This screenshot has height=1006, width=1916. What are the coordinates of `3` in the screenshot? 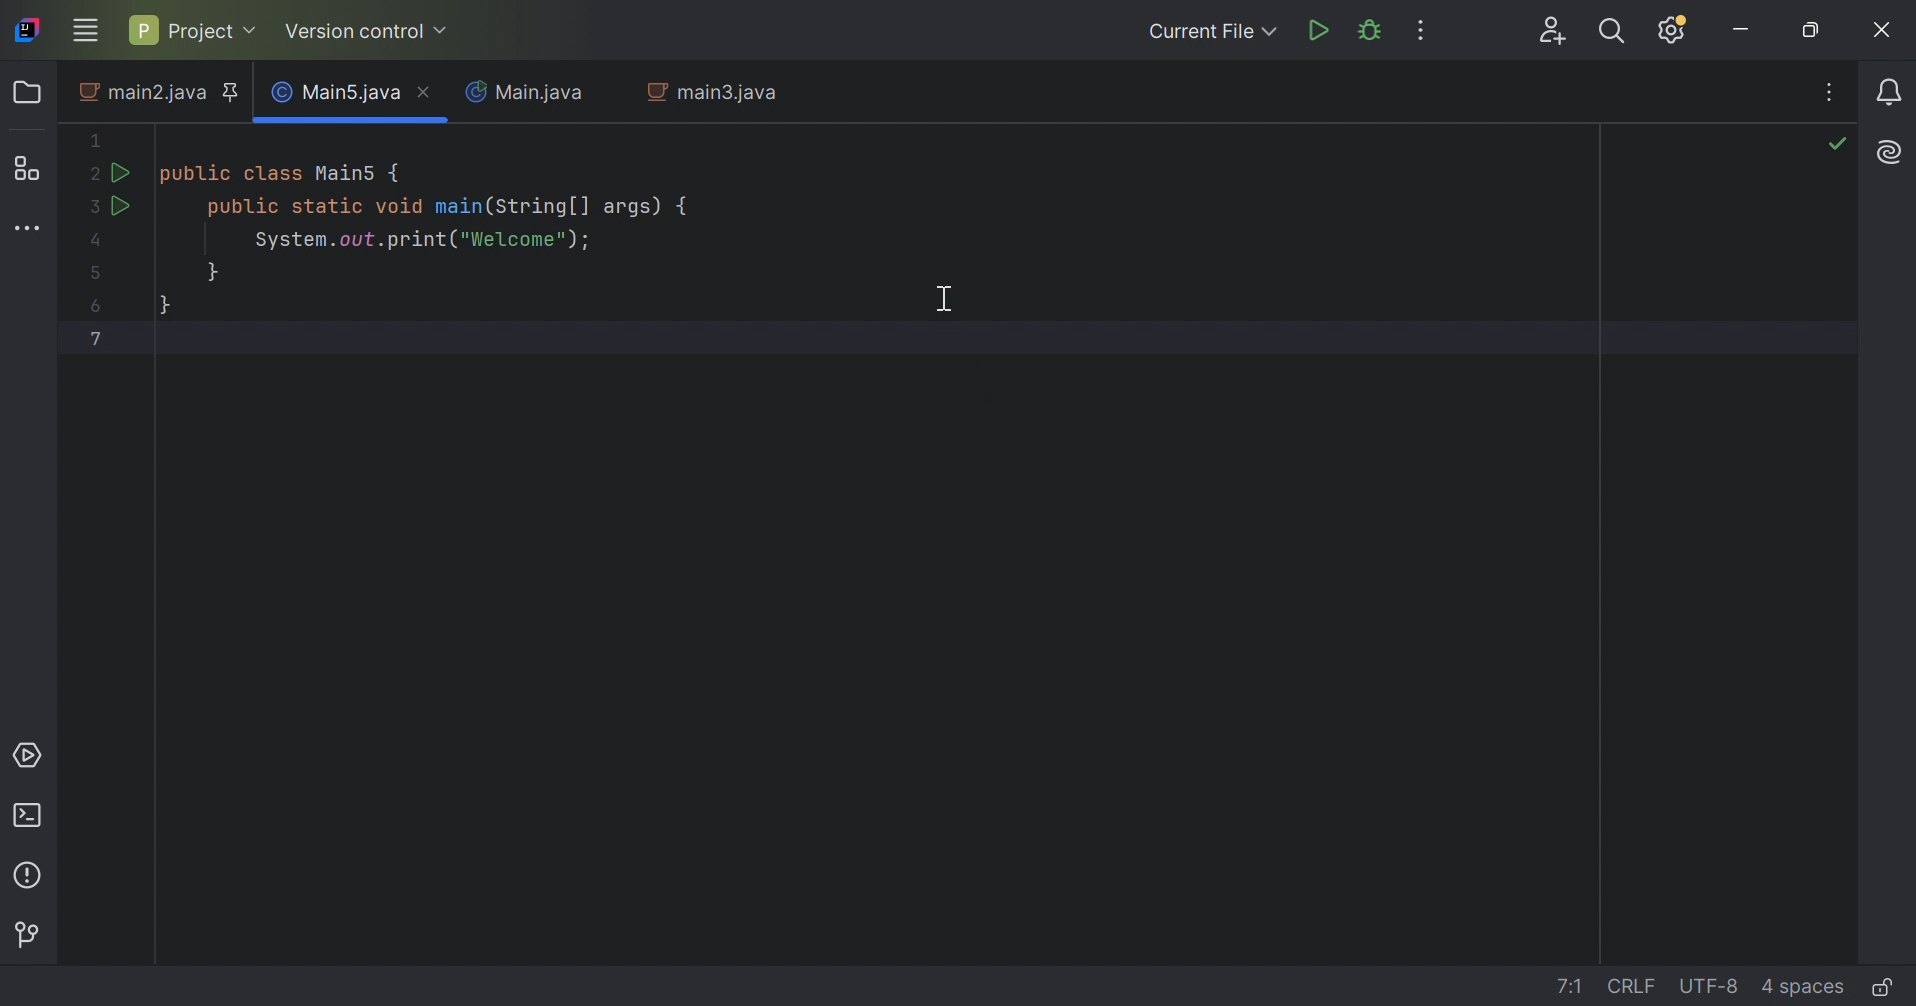 It's located at (105, 211).